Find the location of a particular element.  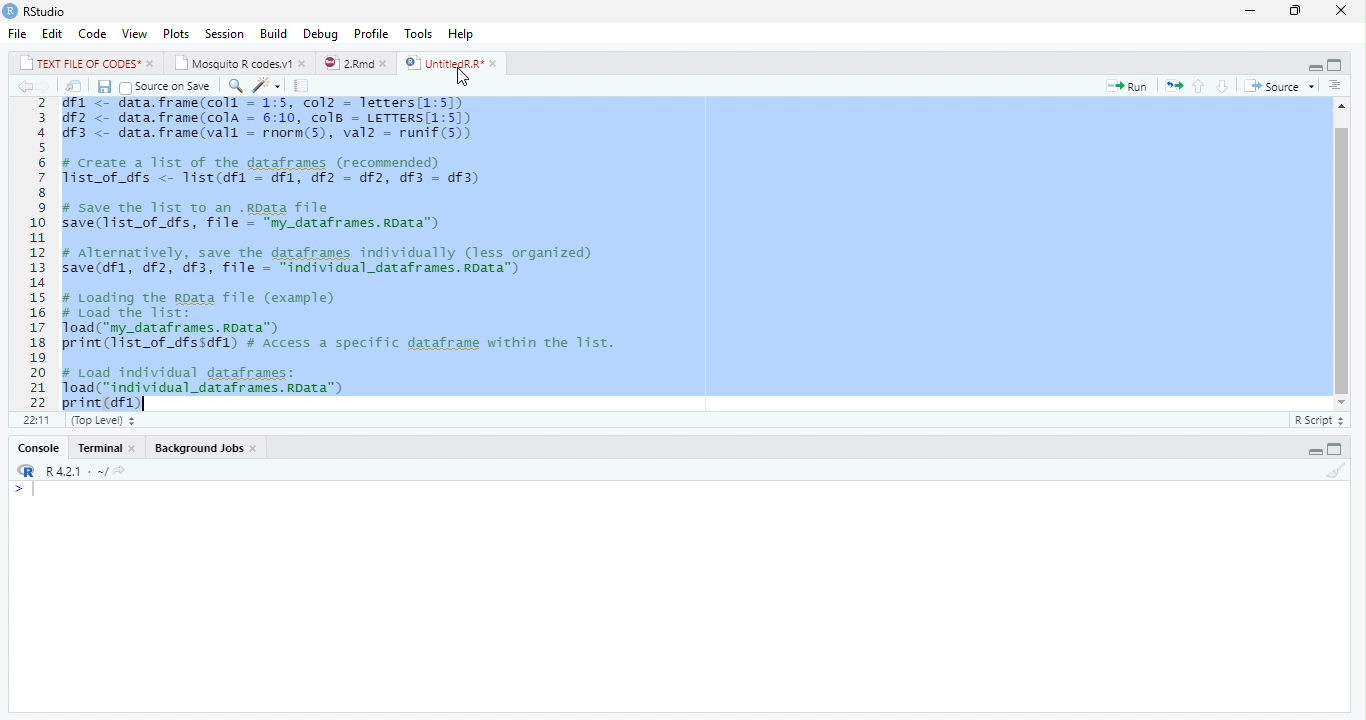

File is located at coordinates (19, 33).